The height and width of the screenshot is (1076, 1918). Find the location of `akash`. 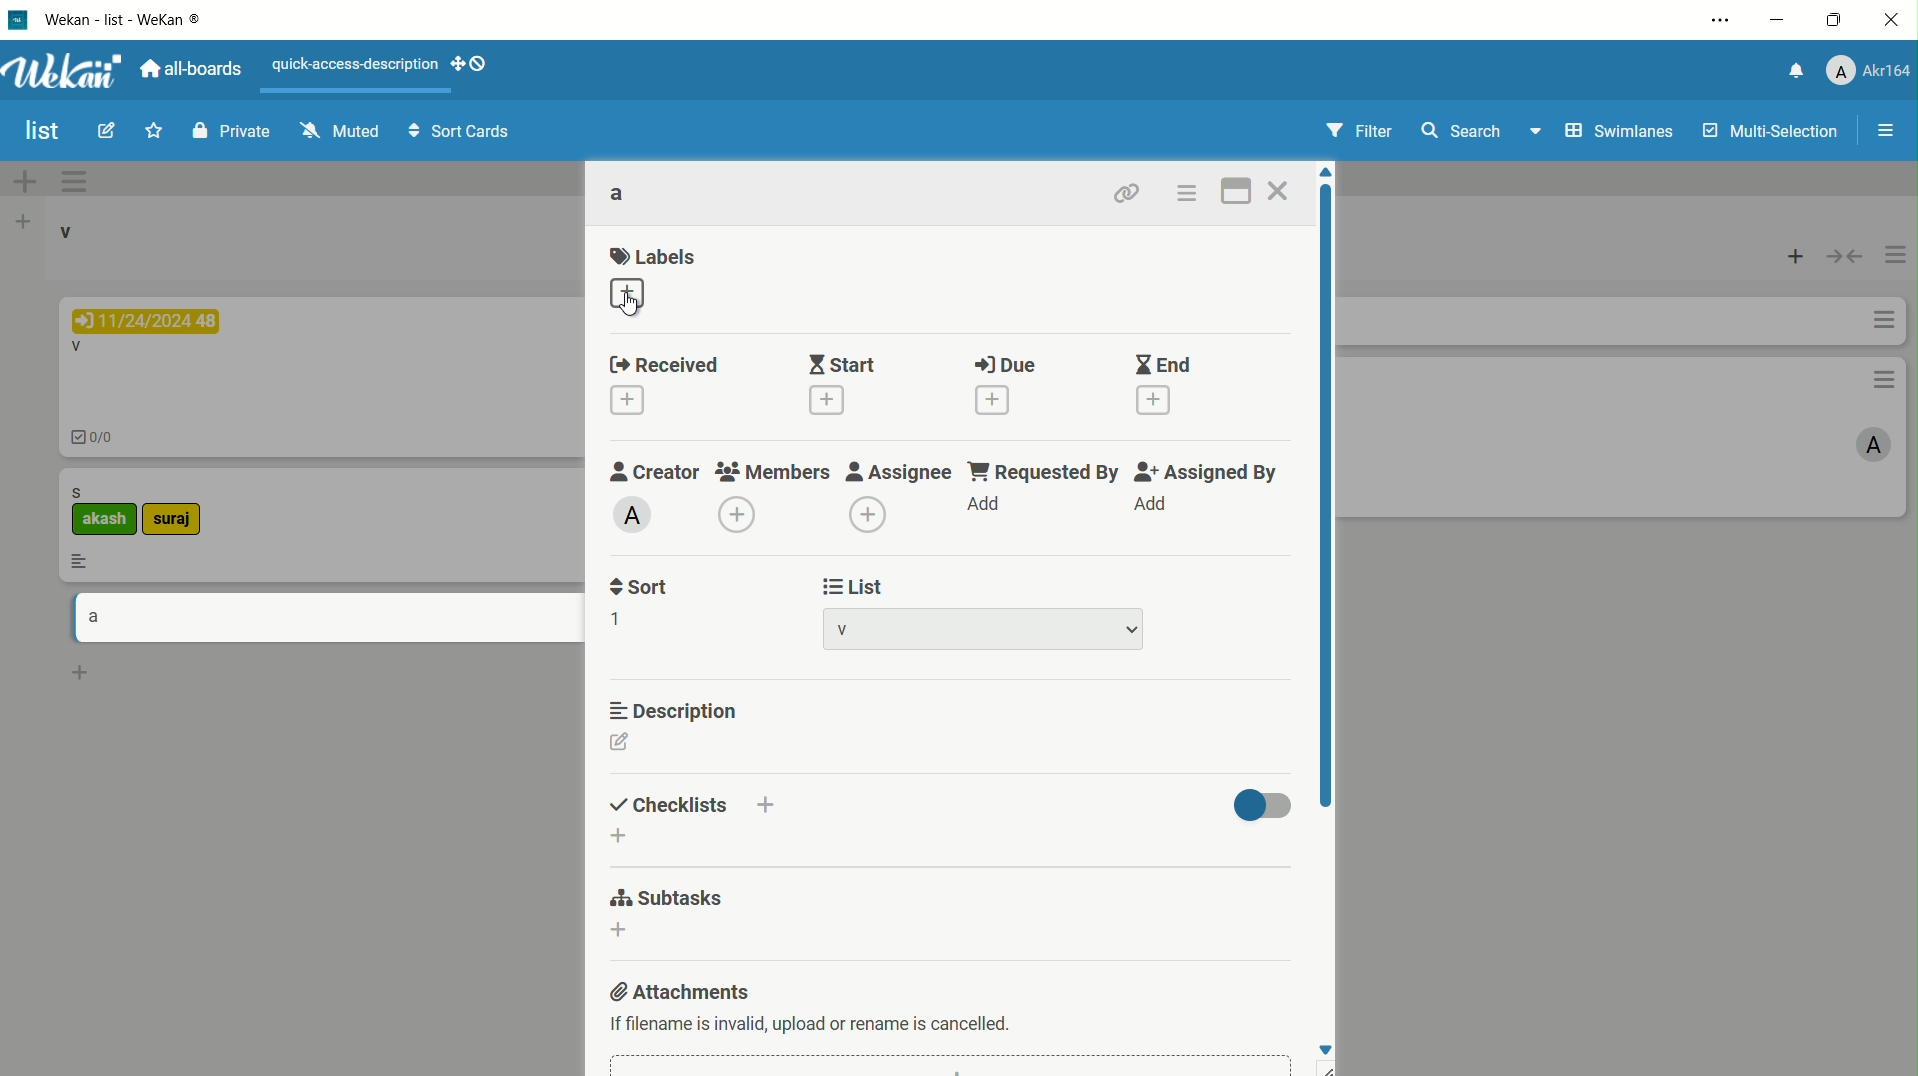

akash is located at coordinates (101, 521).